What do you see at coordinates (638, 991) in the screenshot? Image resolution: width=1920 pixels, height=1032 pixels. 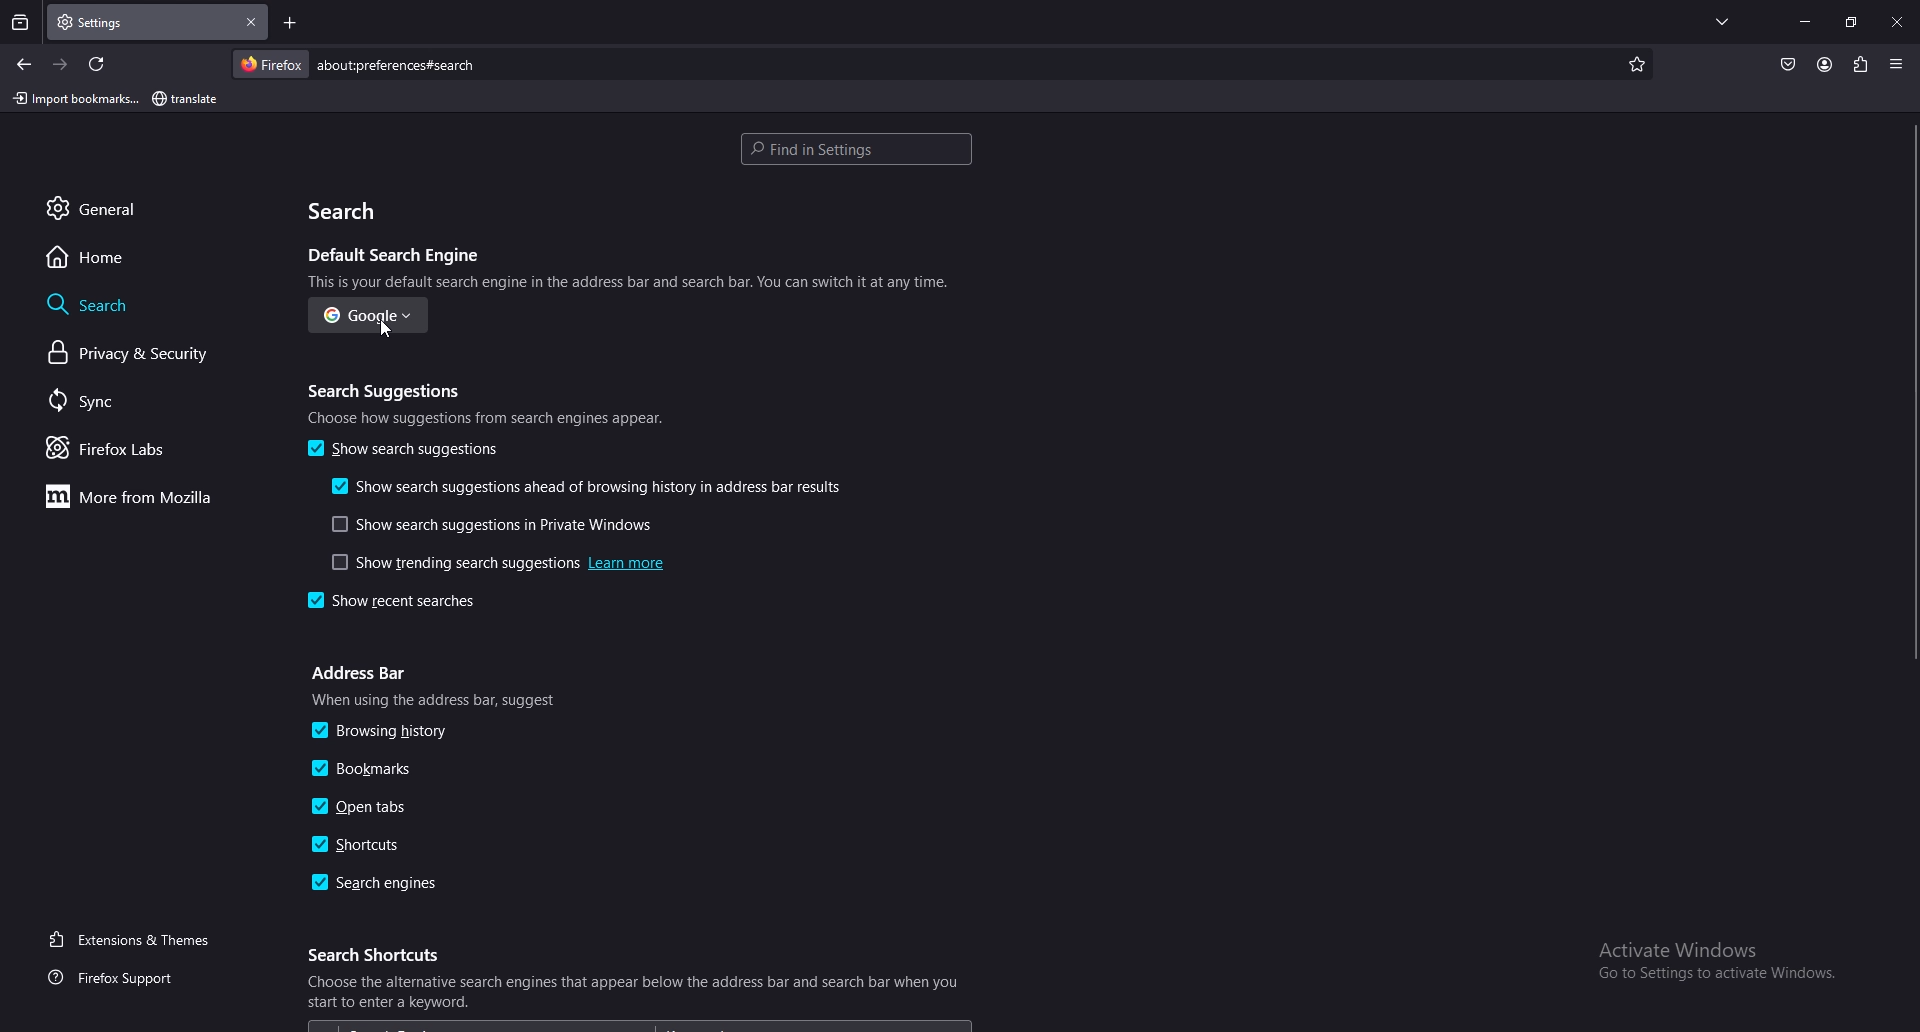 I see `info` at bounding box center [638, 991].